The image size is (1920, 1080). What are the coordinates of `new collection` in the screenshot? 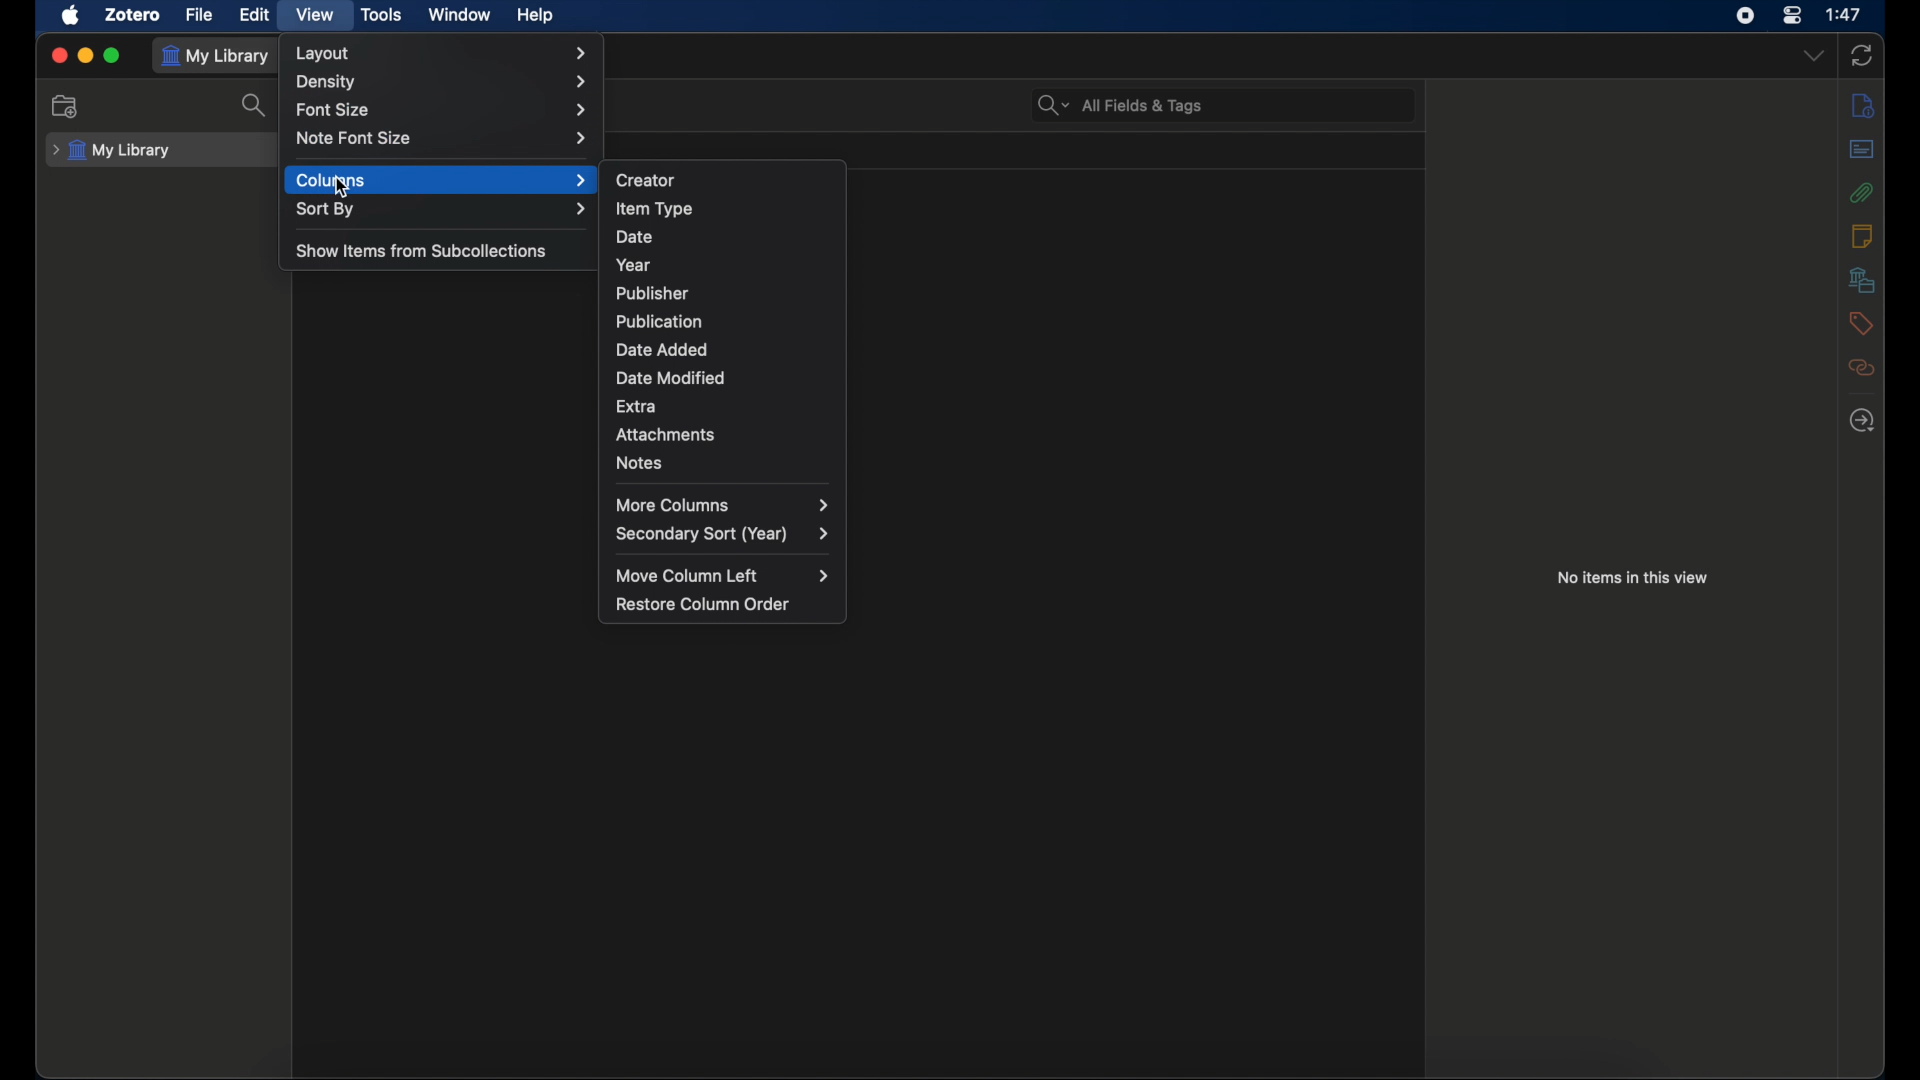 It's located at (67, 106).